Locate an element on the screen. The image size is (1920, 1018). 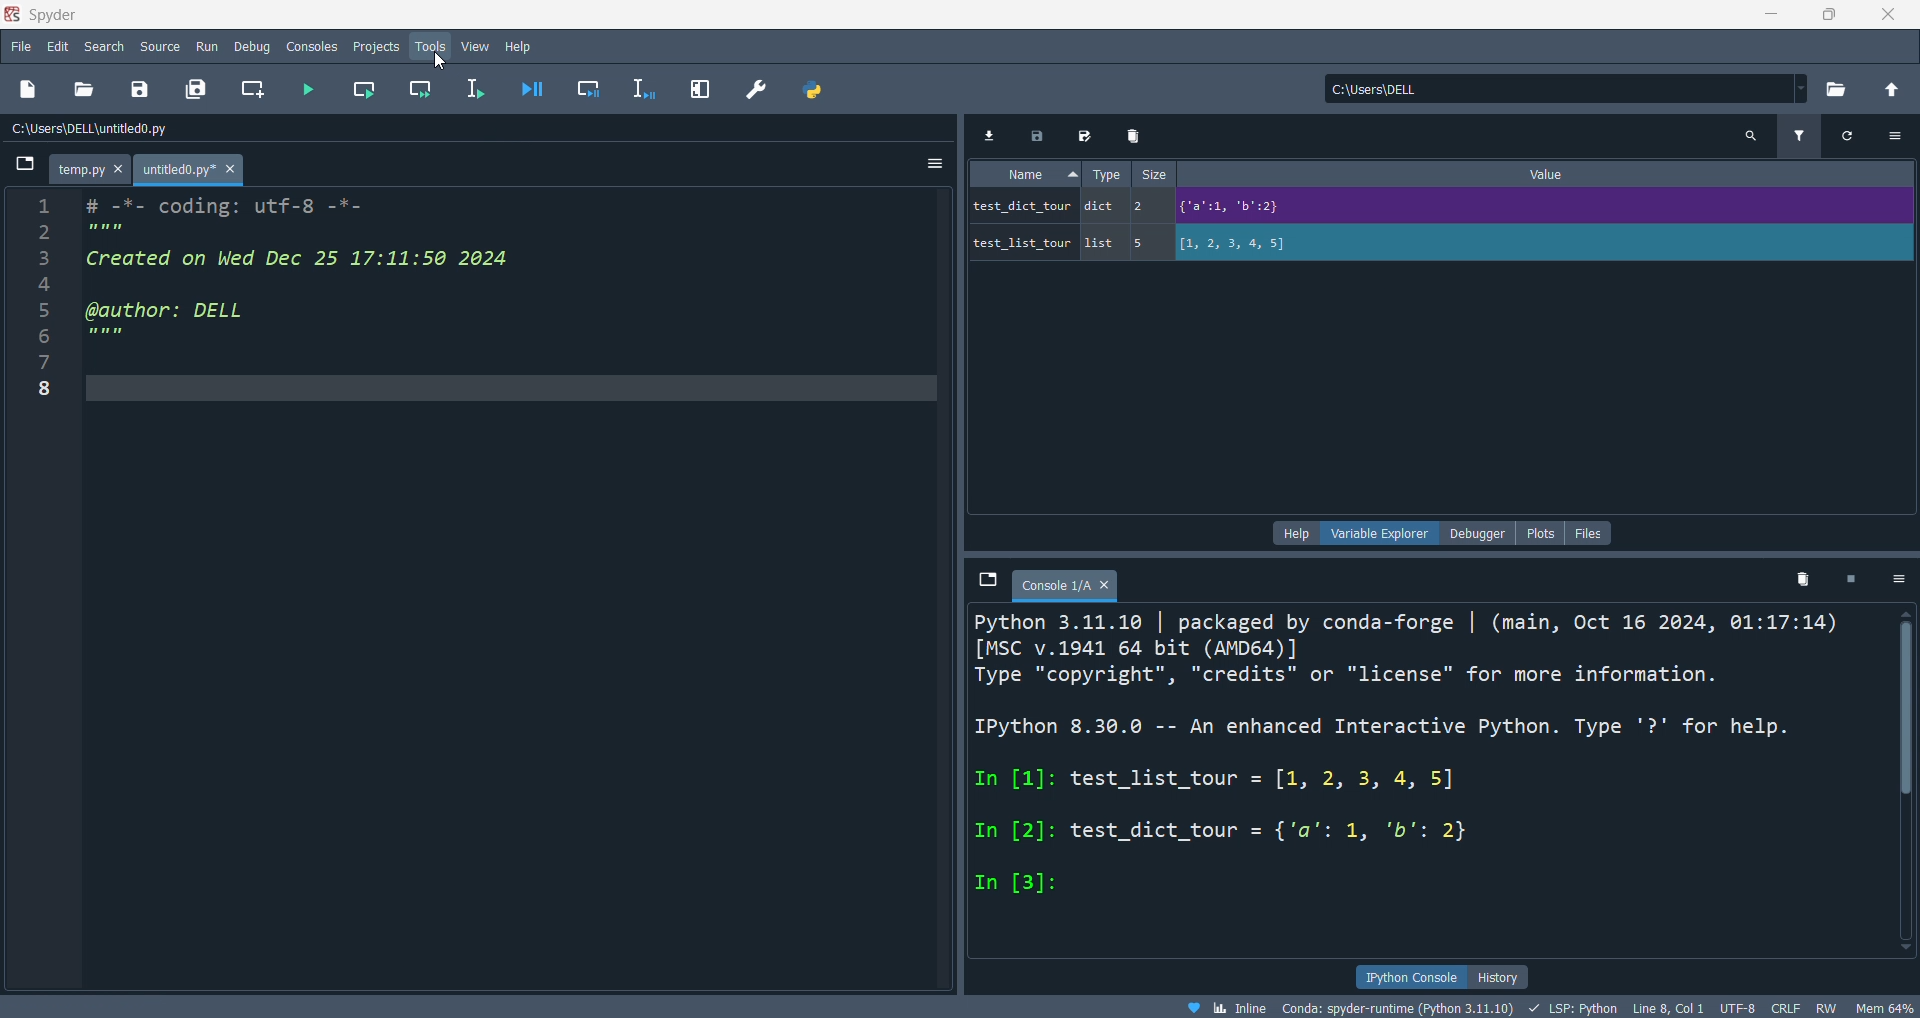
select directory is located at coordinates (1836, 89).